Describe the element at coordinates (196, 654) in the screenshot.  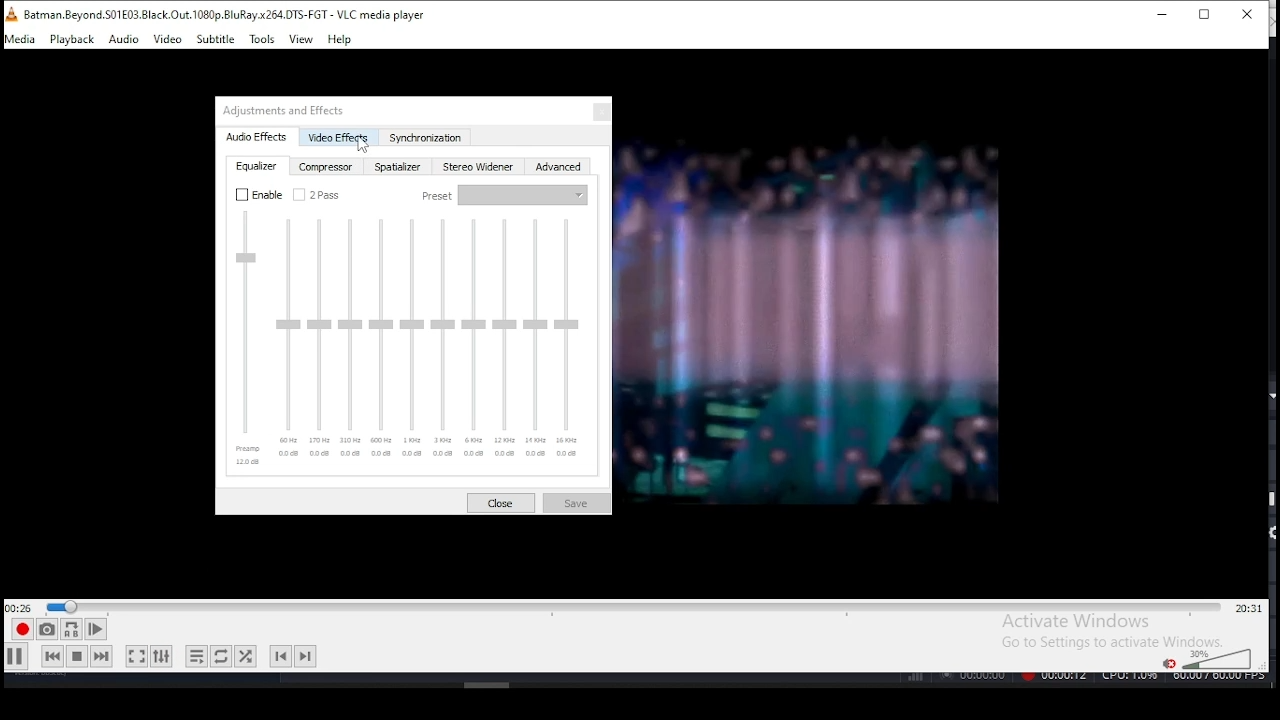
I see `toggle playlist` at that location.